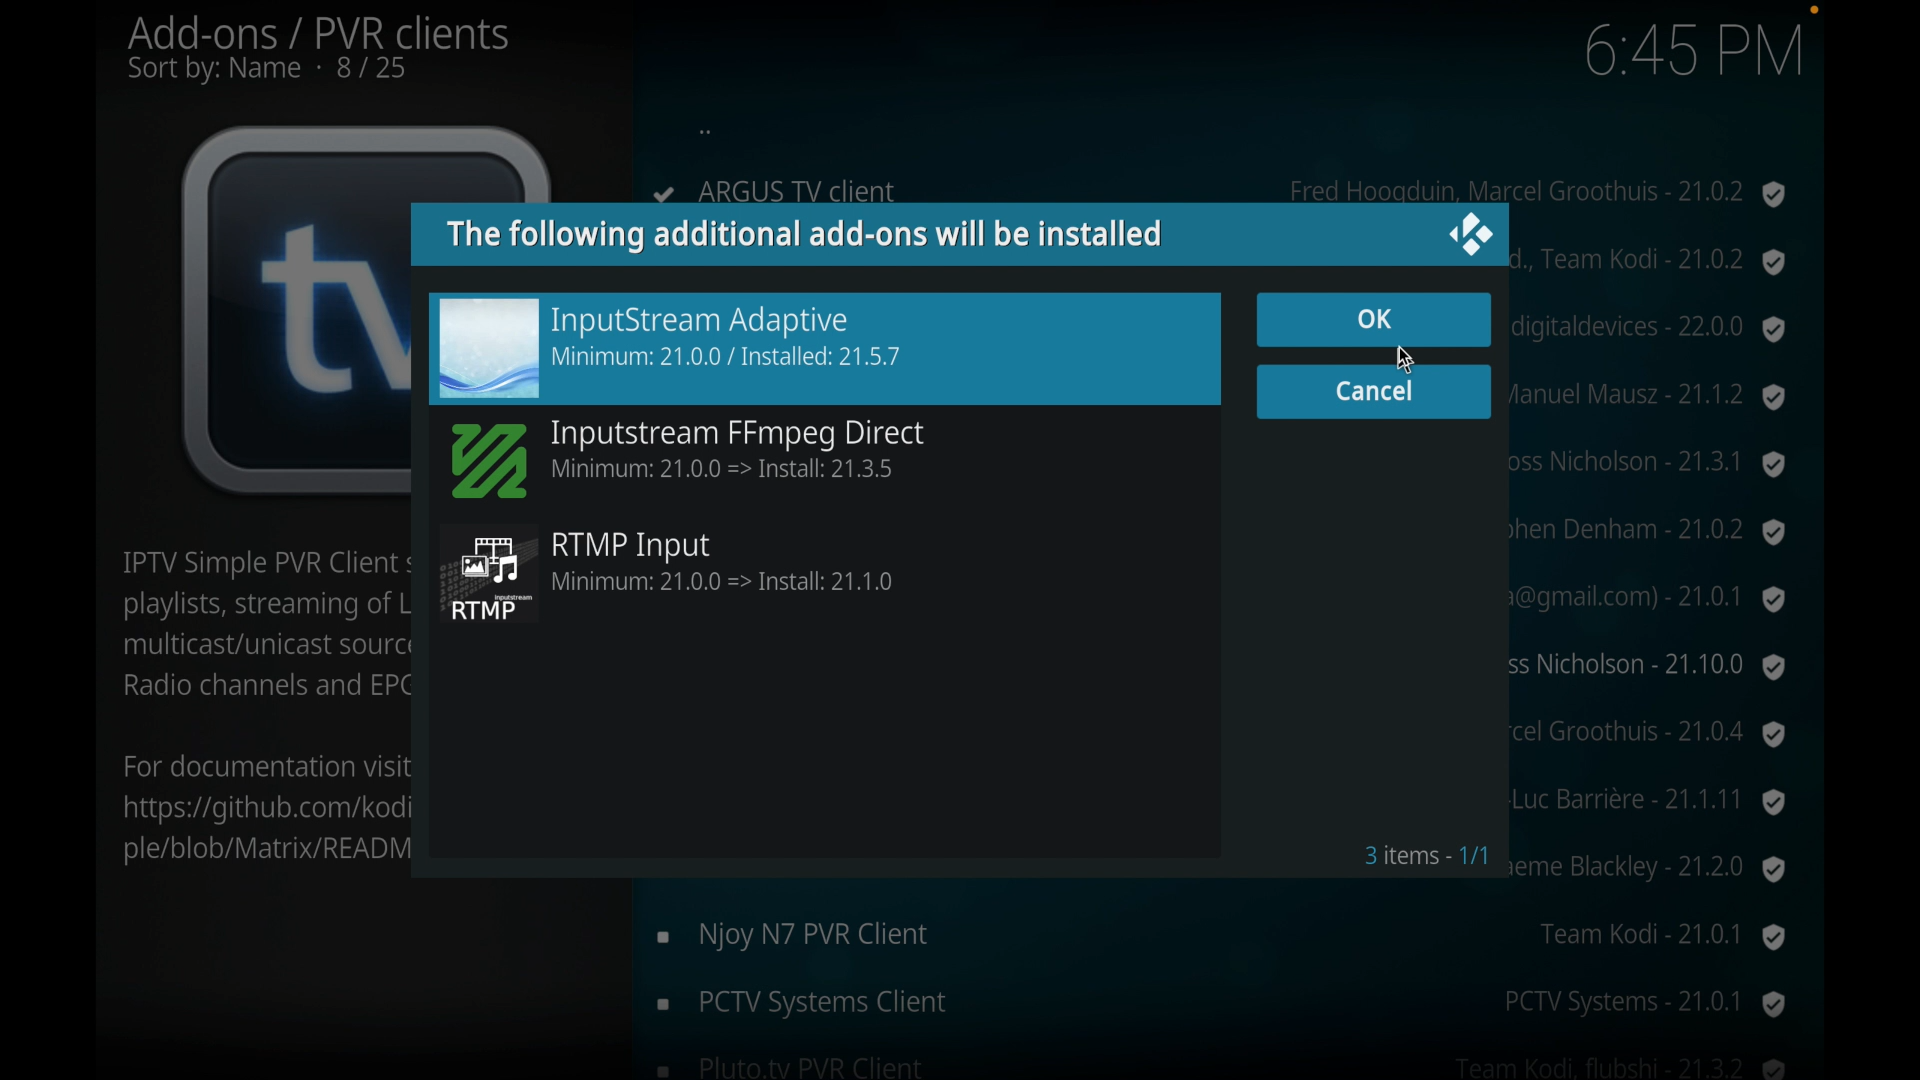  I want to click on 6:44 PM, so click(1406, 355).